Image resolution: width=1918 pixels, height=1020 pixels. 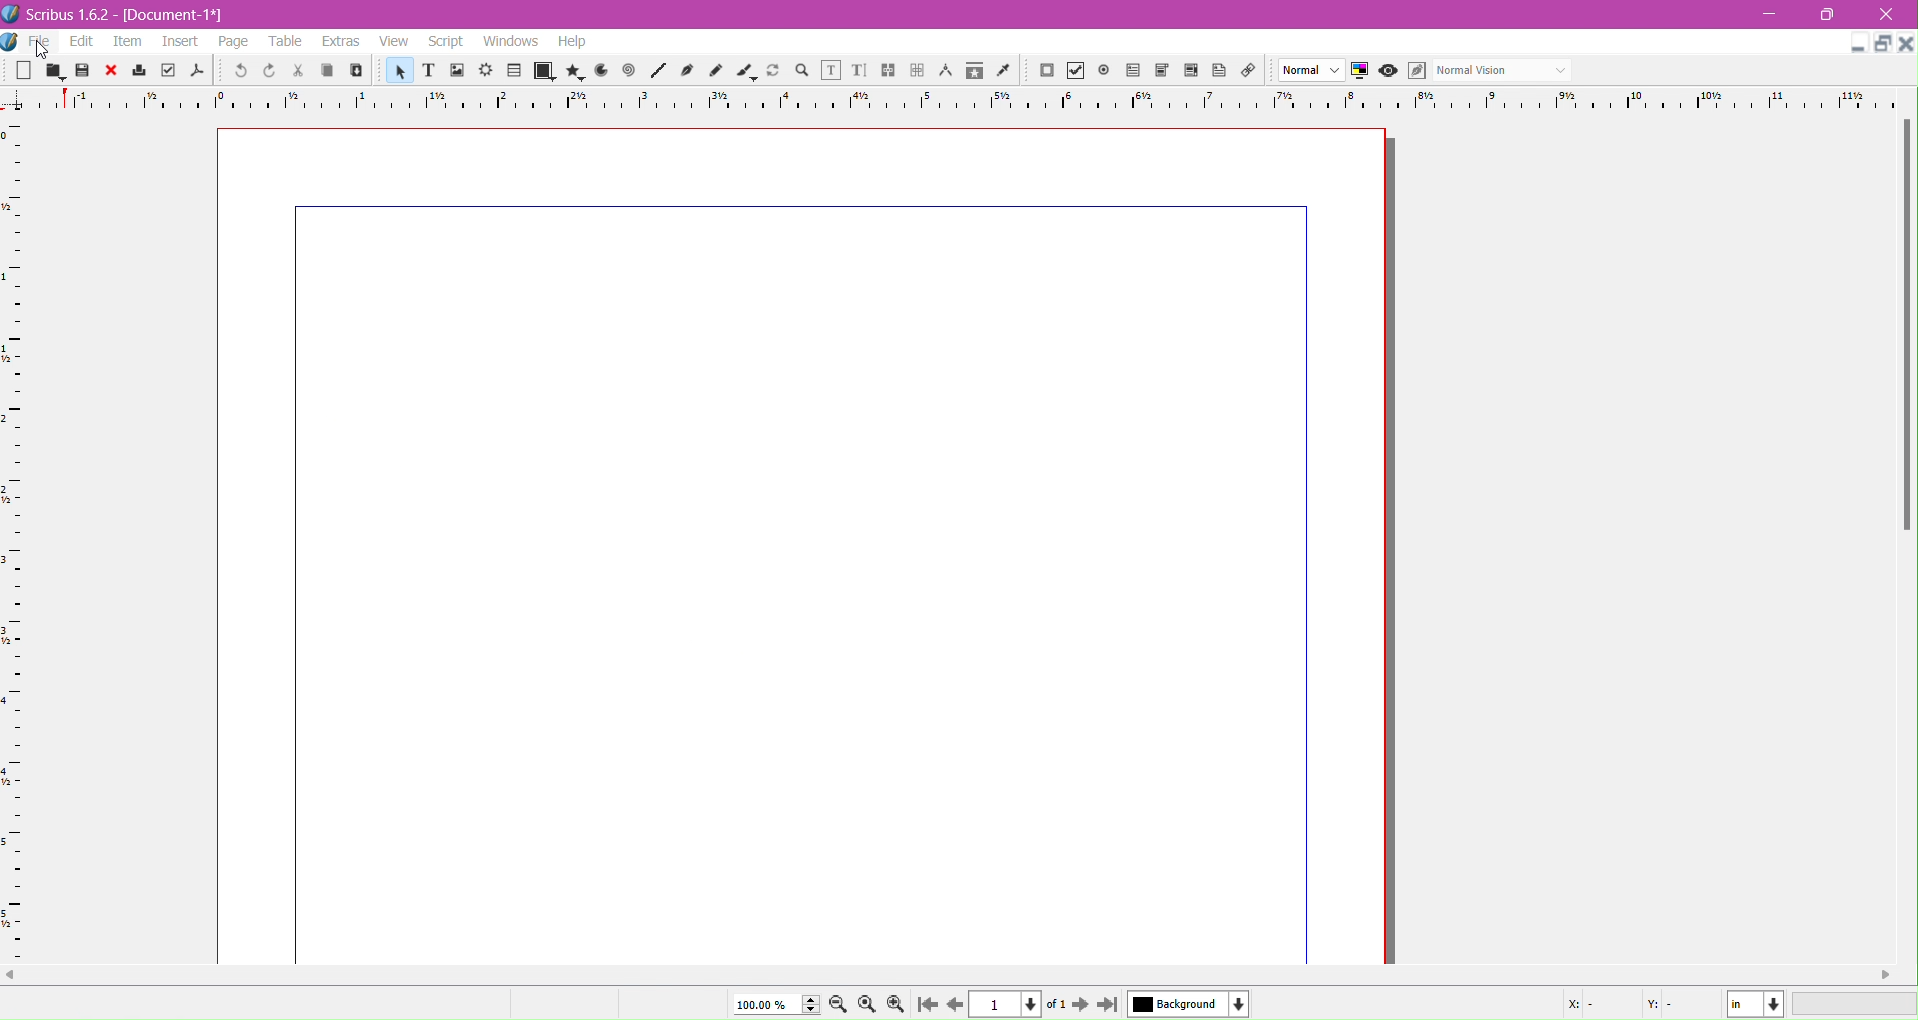 What do you see at coordinates (1253, 71) in the screenshot?
I see `link annotations` at bounding box center [1253, 71].